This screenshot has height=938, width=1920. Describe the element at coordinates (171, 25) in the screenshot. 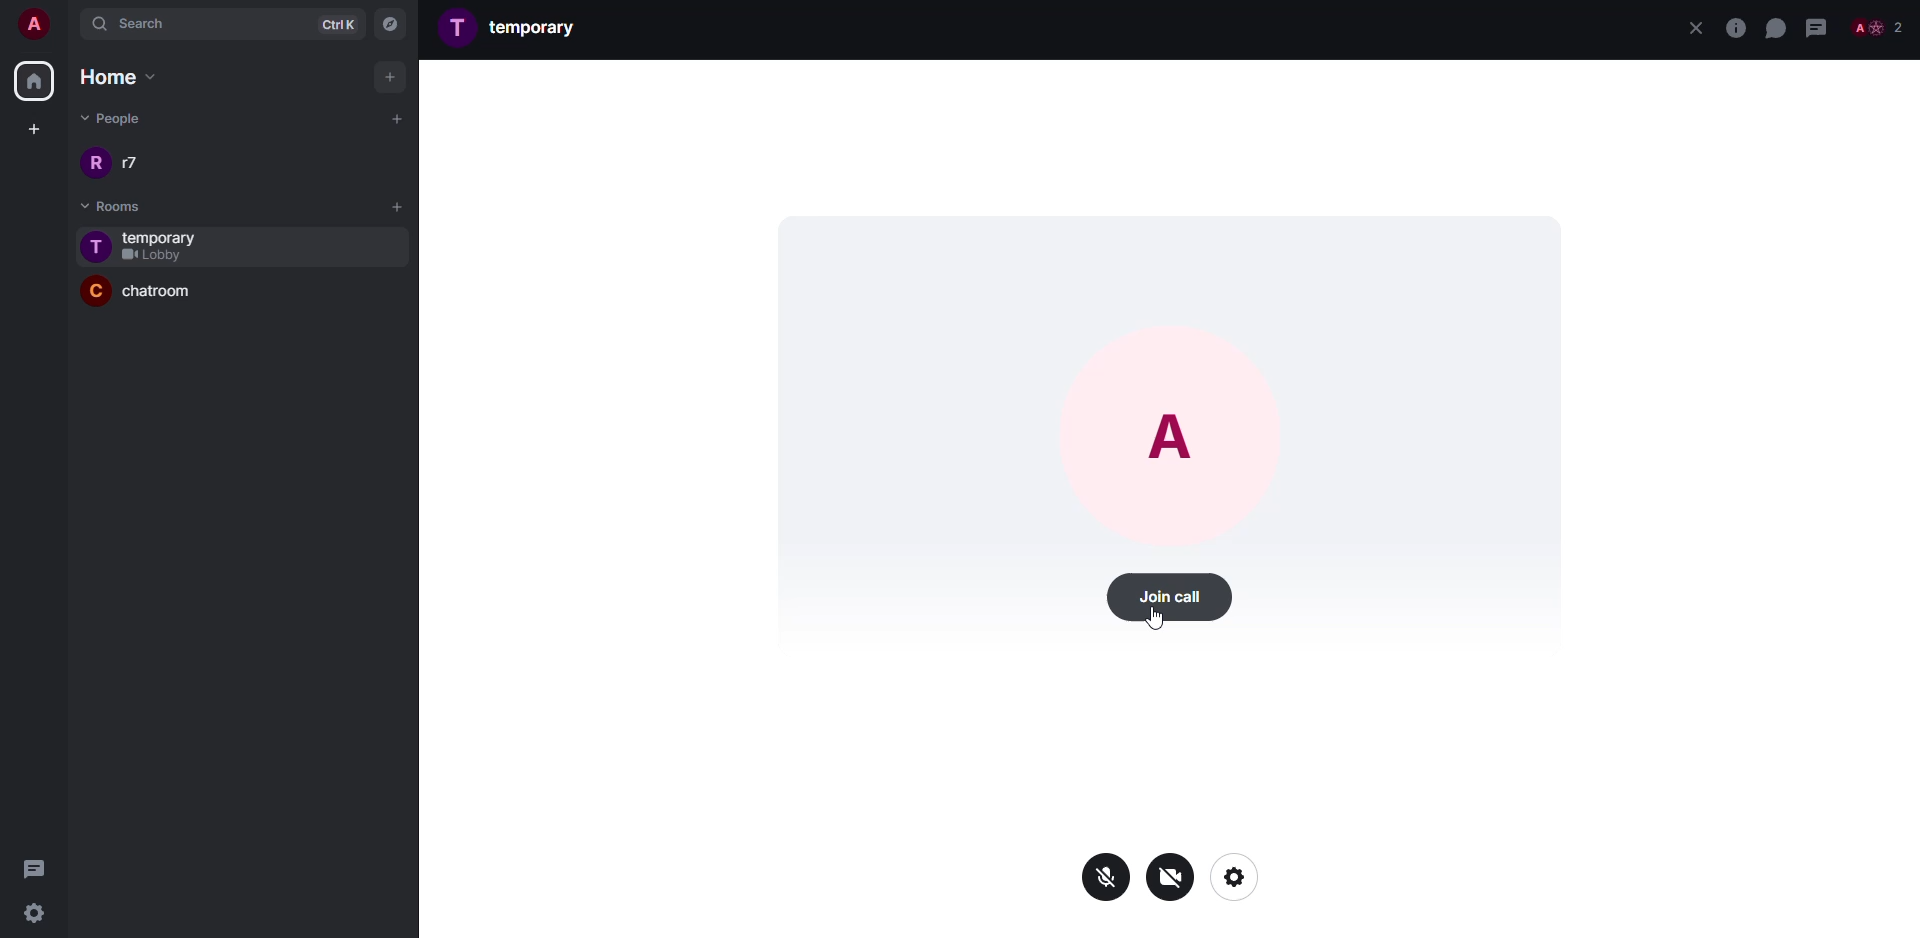

I see `search` at that location.